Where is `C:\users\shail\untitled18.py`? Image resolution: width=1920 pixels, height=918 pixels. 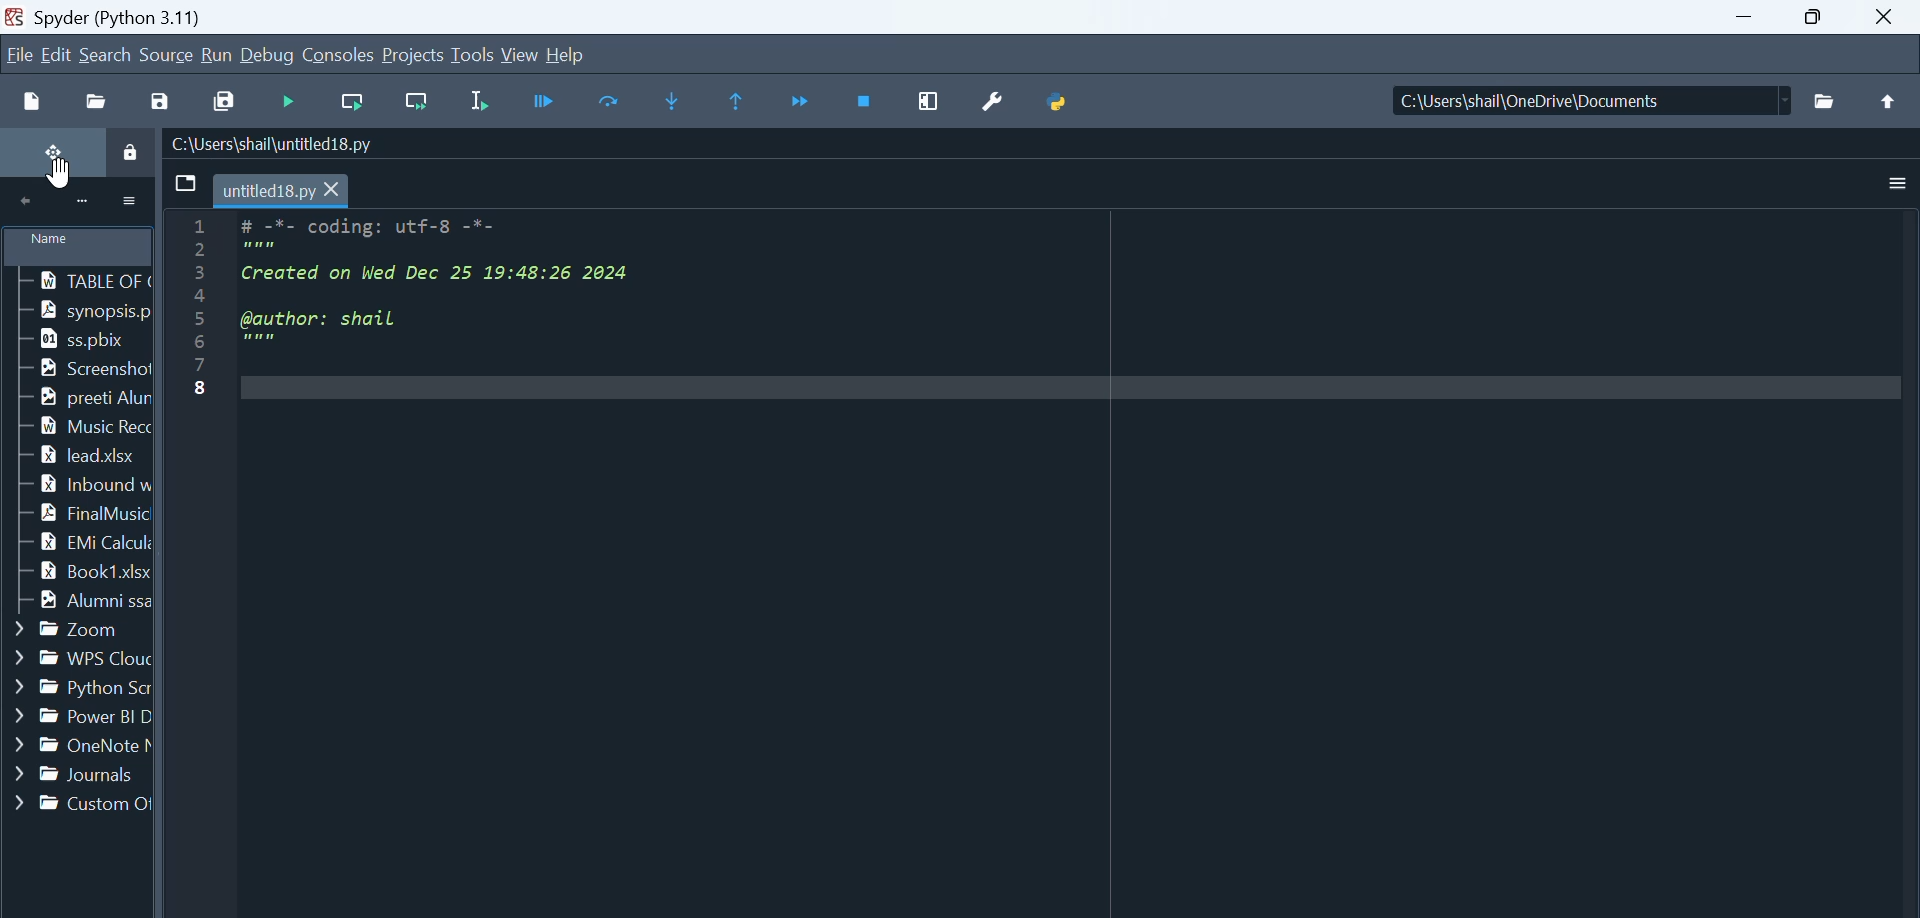
C:\users\shail\untitled18.py is located at coordinates (273, 144).